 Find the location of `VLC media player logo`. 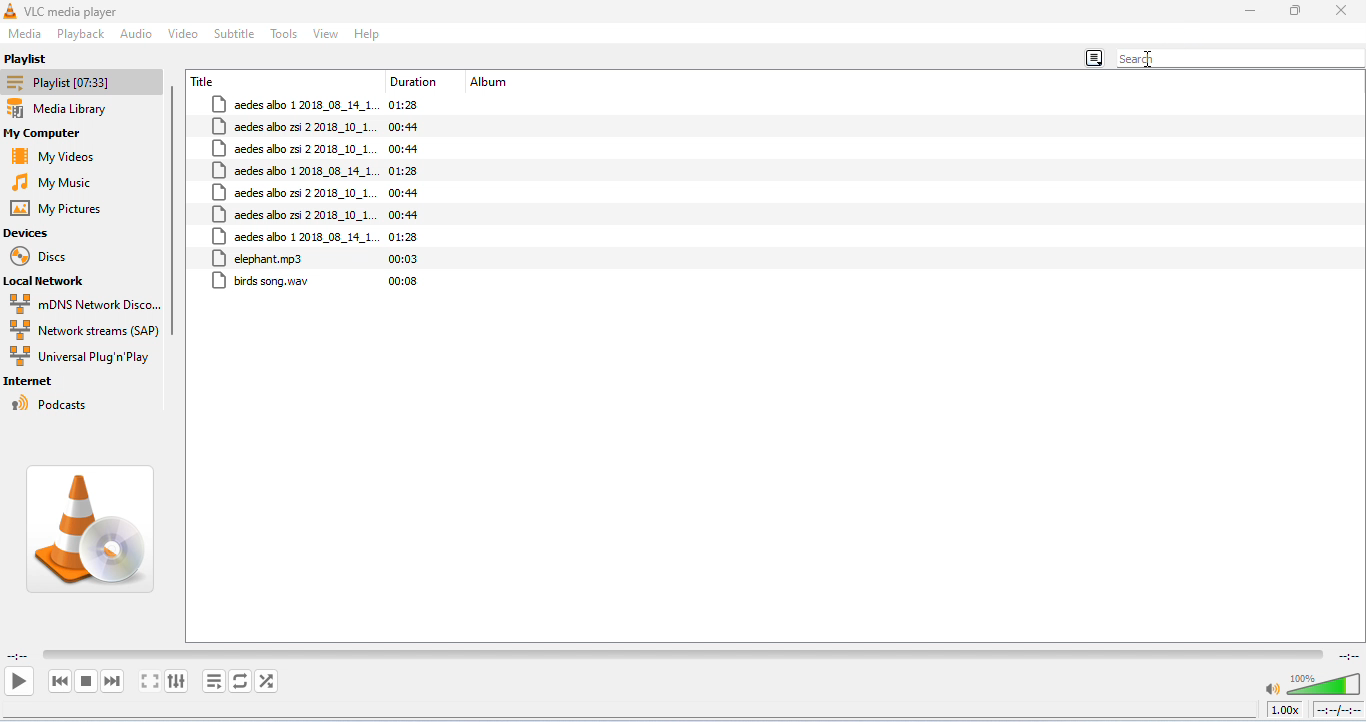

VLC media player logo is located at coordinates (93, 529).